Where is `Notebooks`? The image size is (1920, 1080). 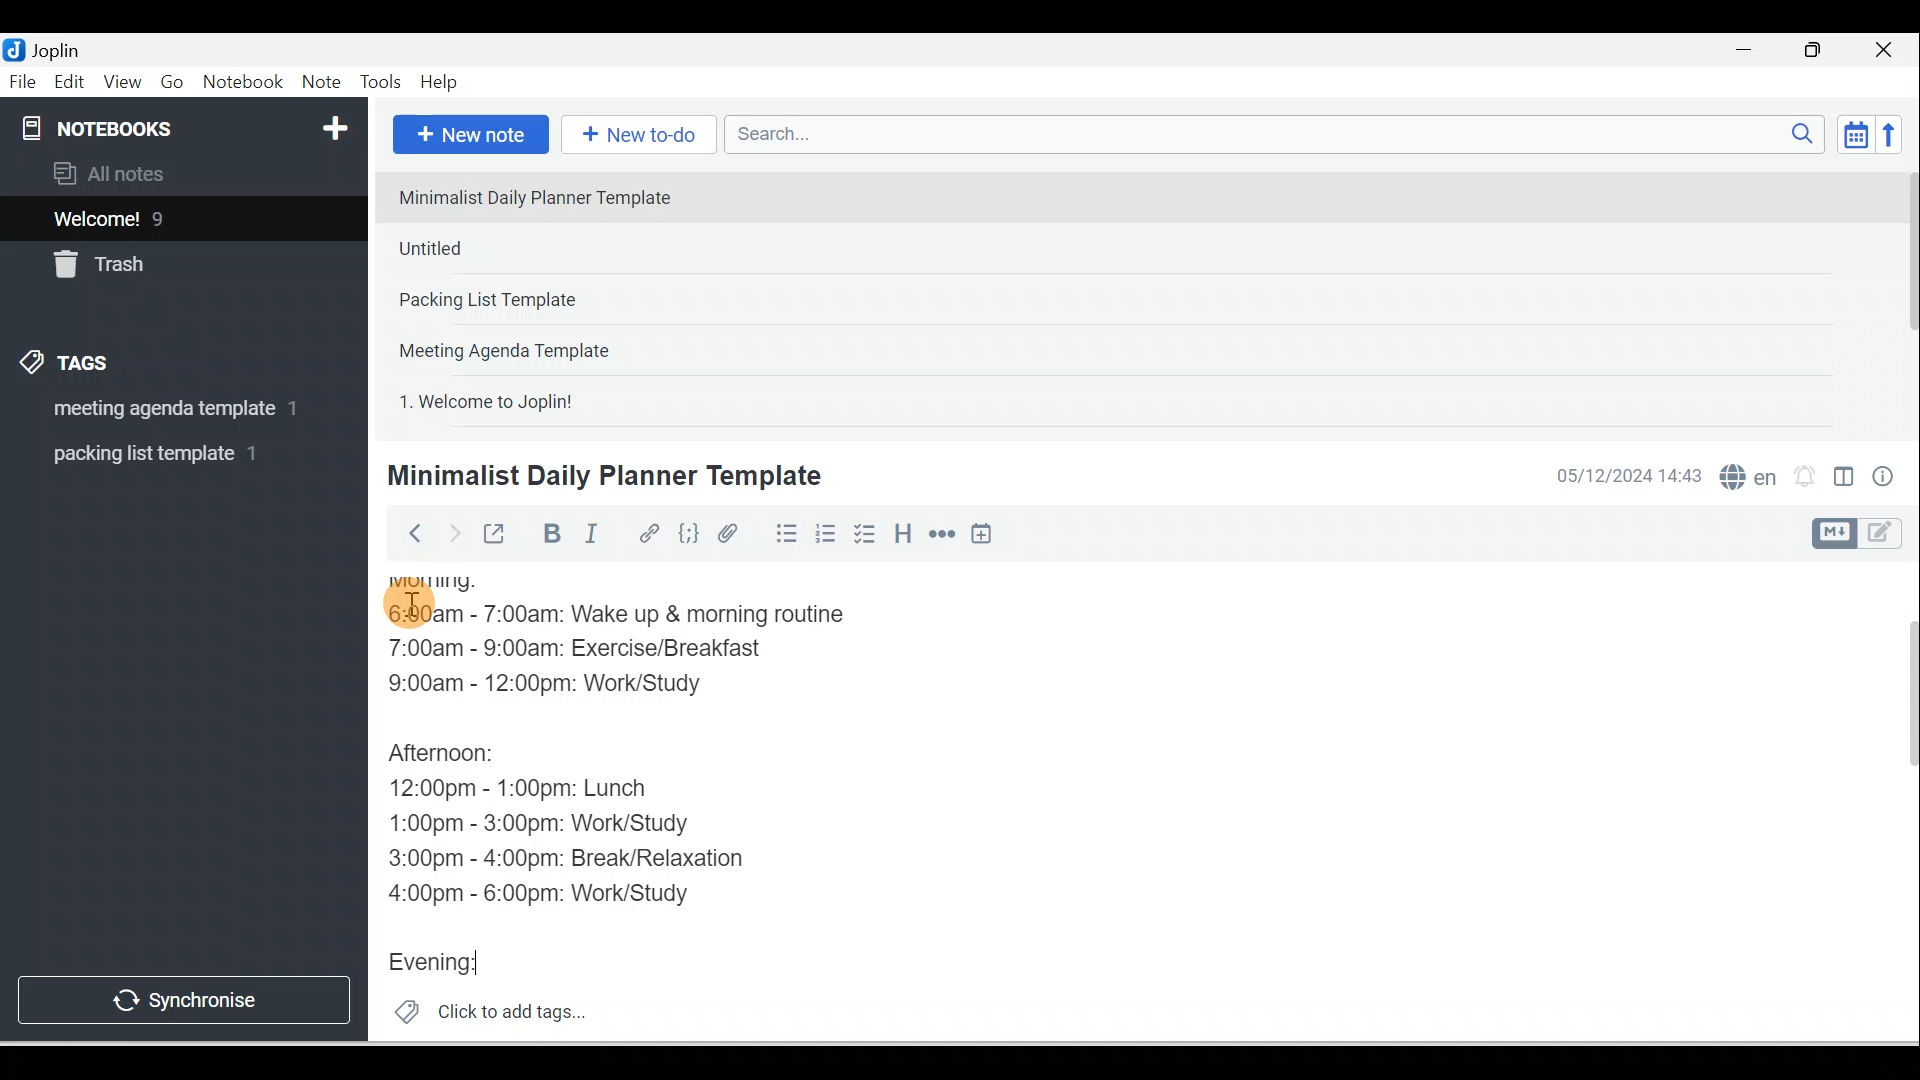 Notebooks is located at coordinates (188, 124).